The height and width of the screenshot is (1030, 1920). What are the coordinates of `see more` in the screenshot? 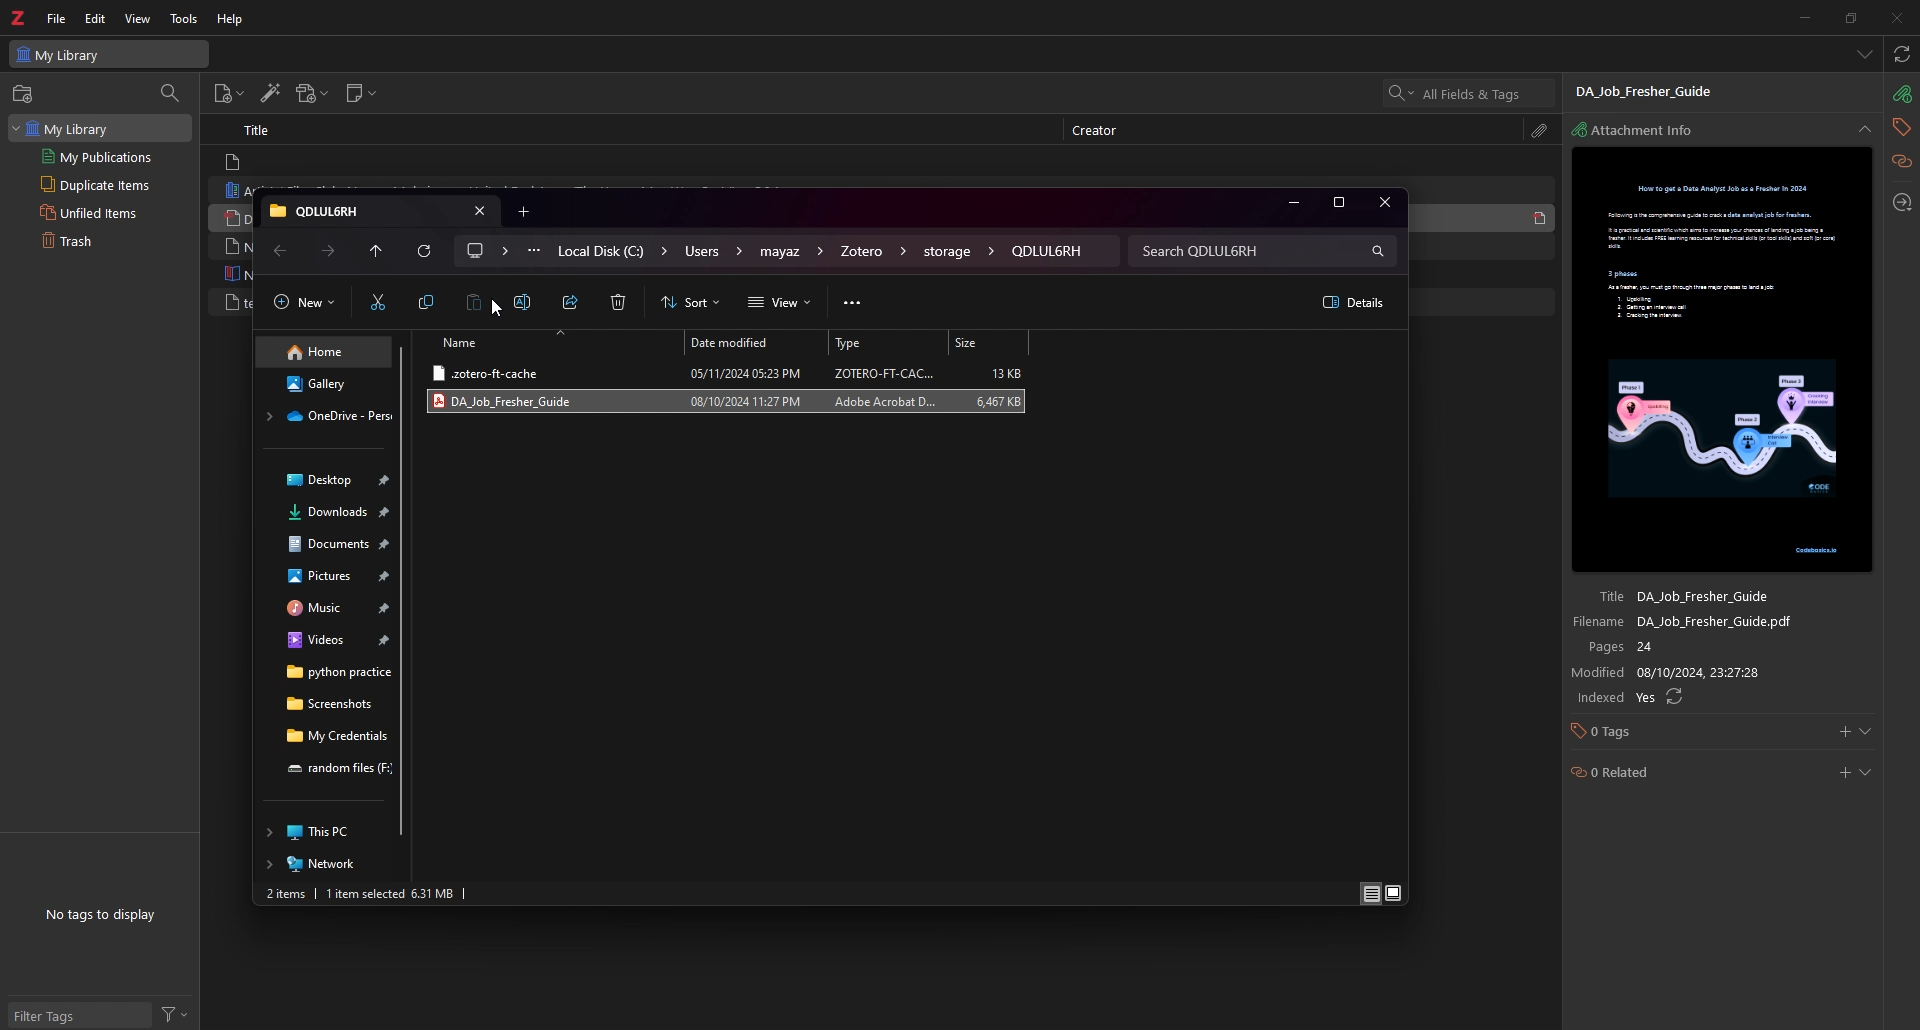 It's located at (855, 305).